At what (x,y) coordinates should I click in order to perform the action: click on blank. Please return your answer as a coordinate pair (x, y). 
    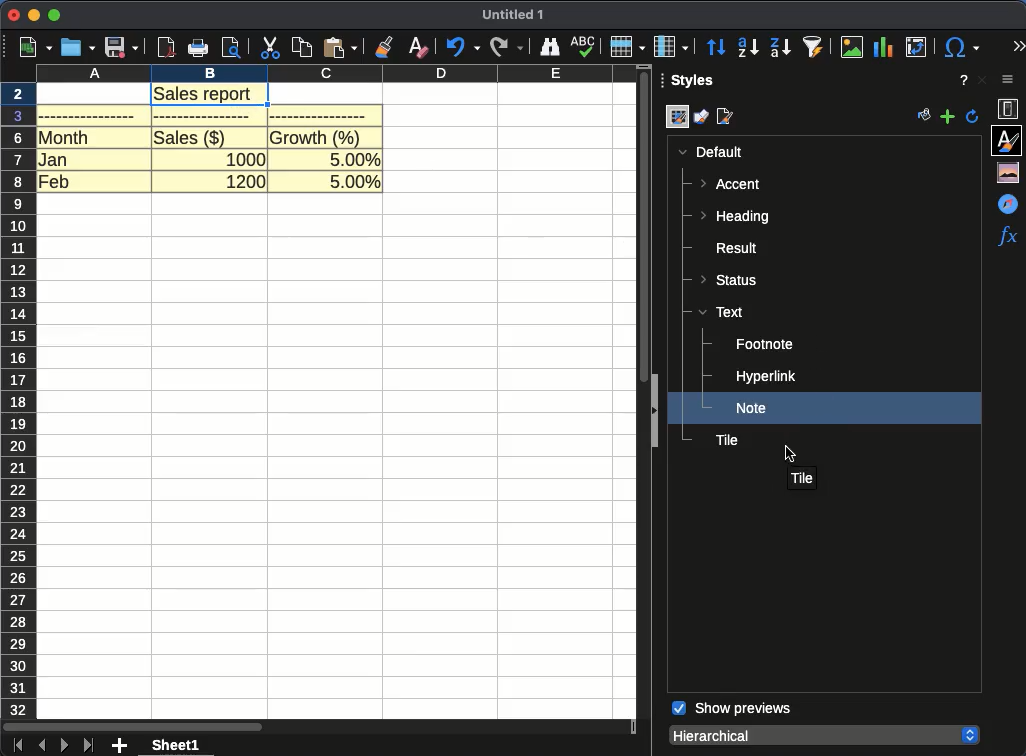
    Looking at the image, I should click on (88, 115).